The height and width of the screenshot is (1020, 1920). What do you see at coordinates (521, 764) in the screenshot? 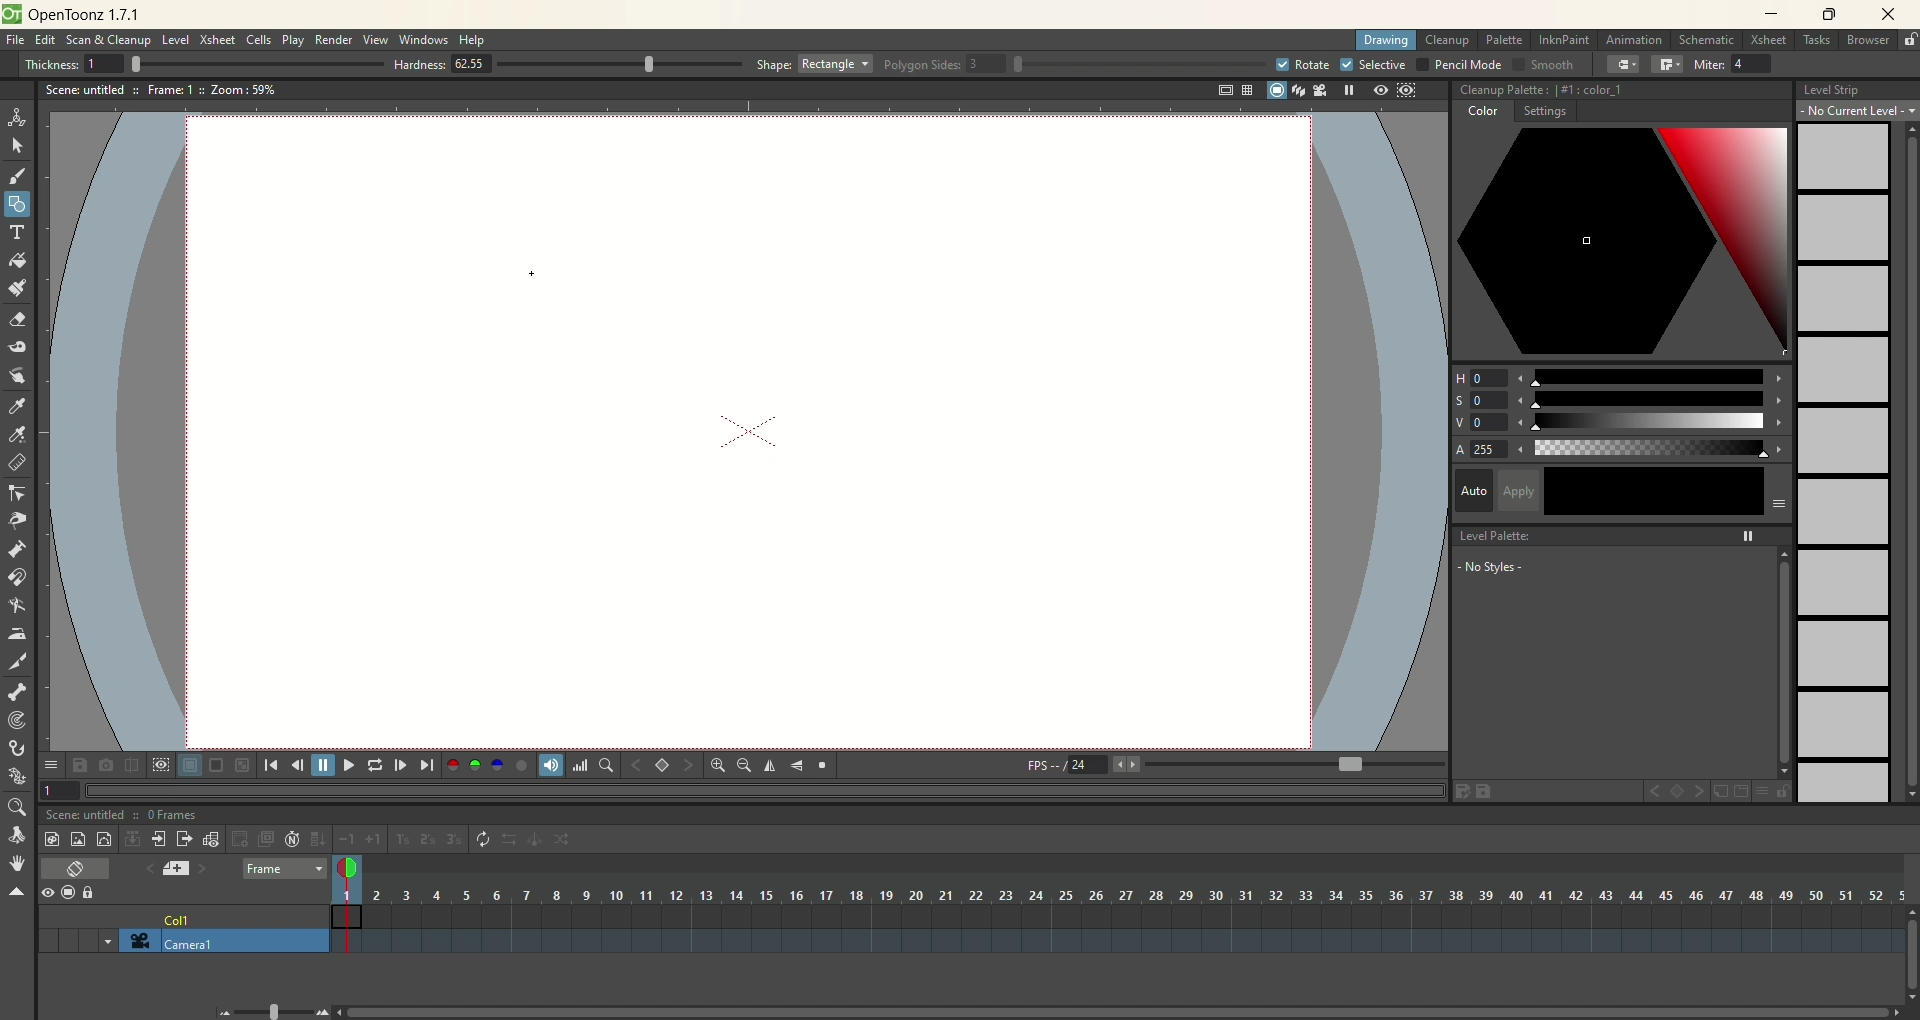
I see `alpha channel` at bounding box center [521, 764].